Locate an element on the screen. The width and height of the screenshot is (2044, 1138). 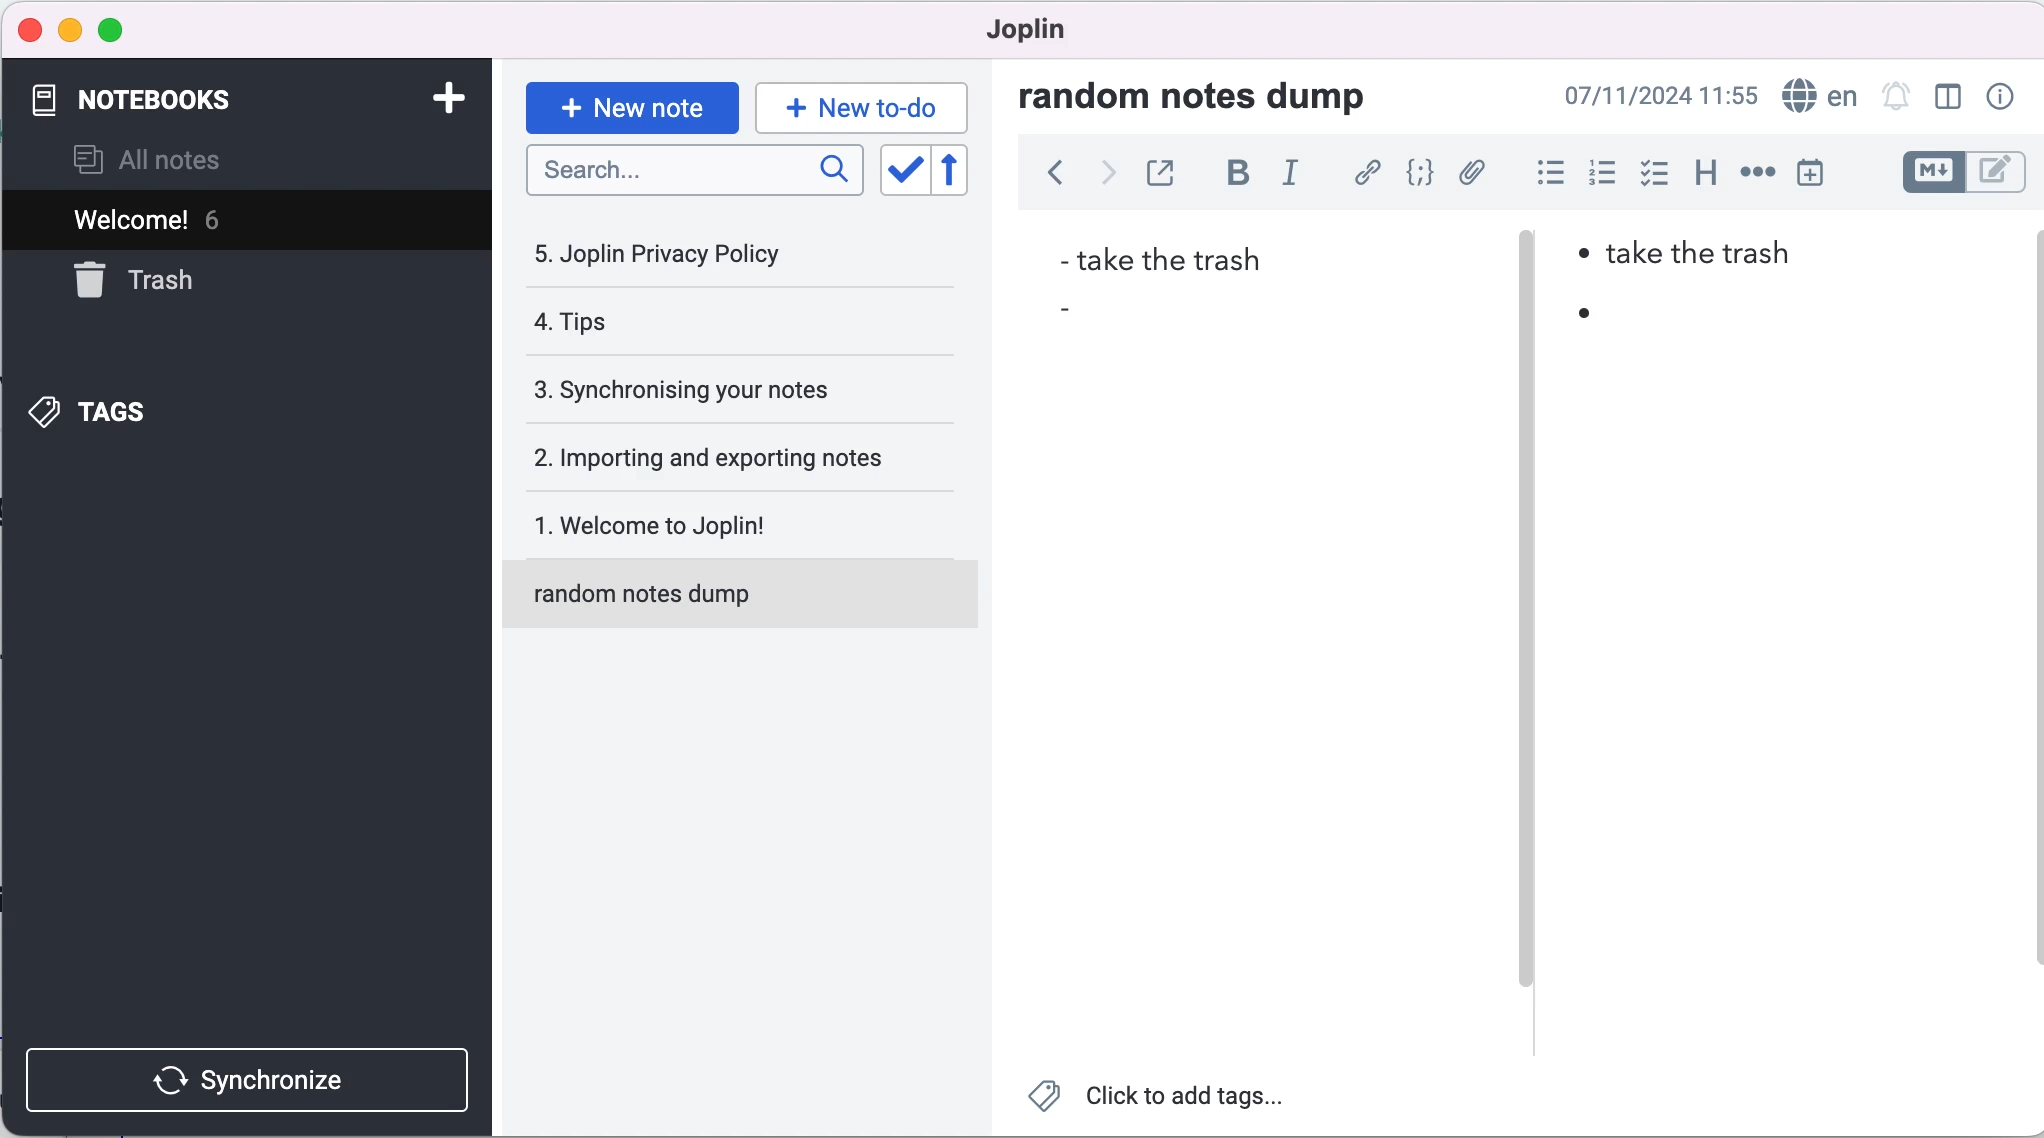
bulleted list is located at coordinates (1542, 173).